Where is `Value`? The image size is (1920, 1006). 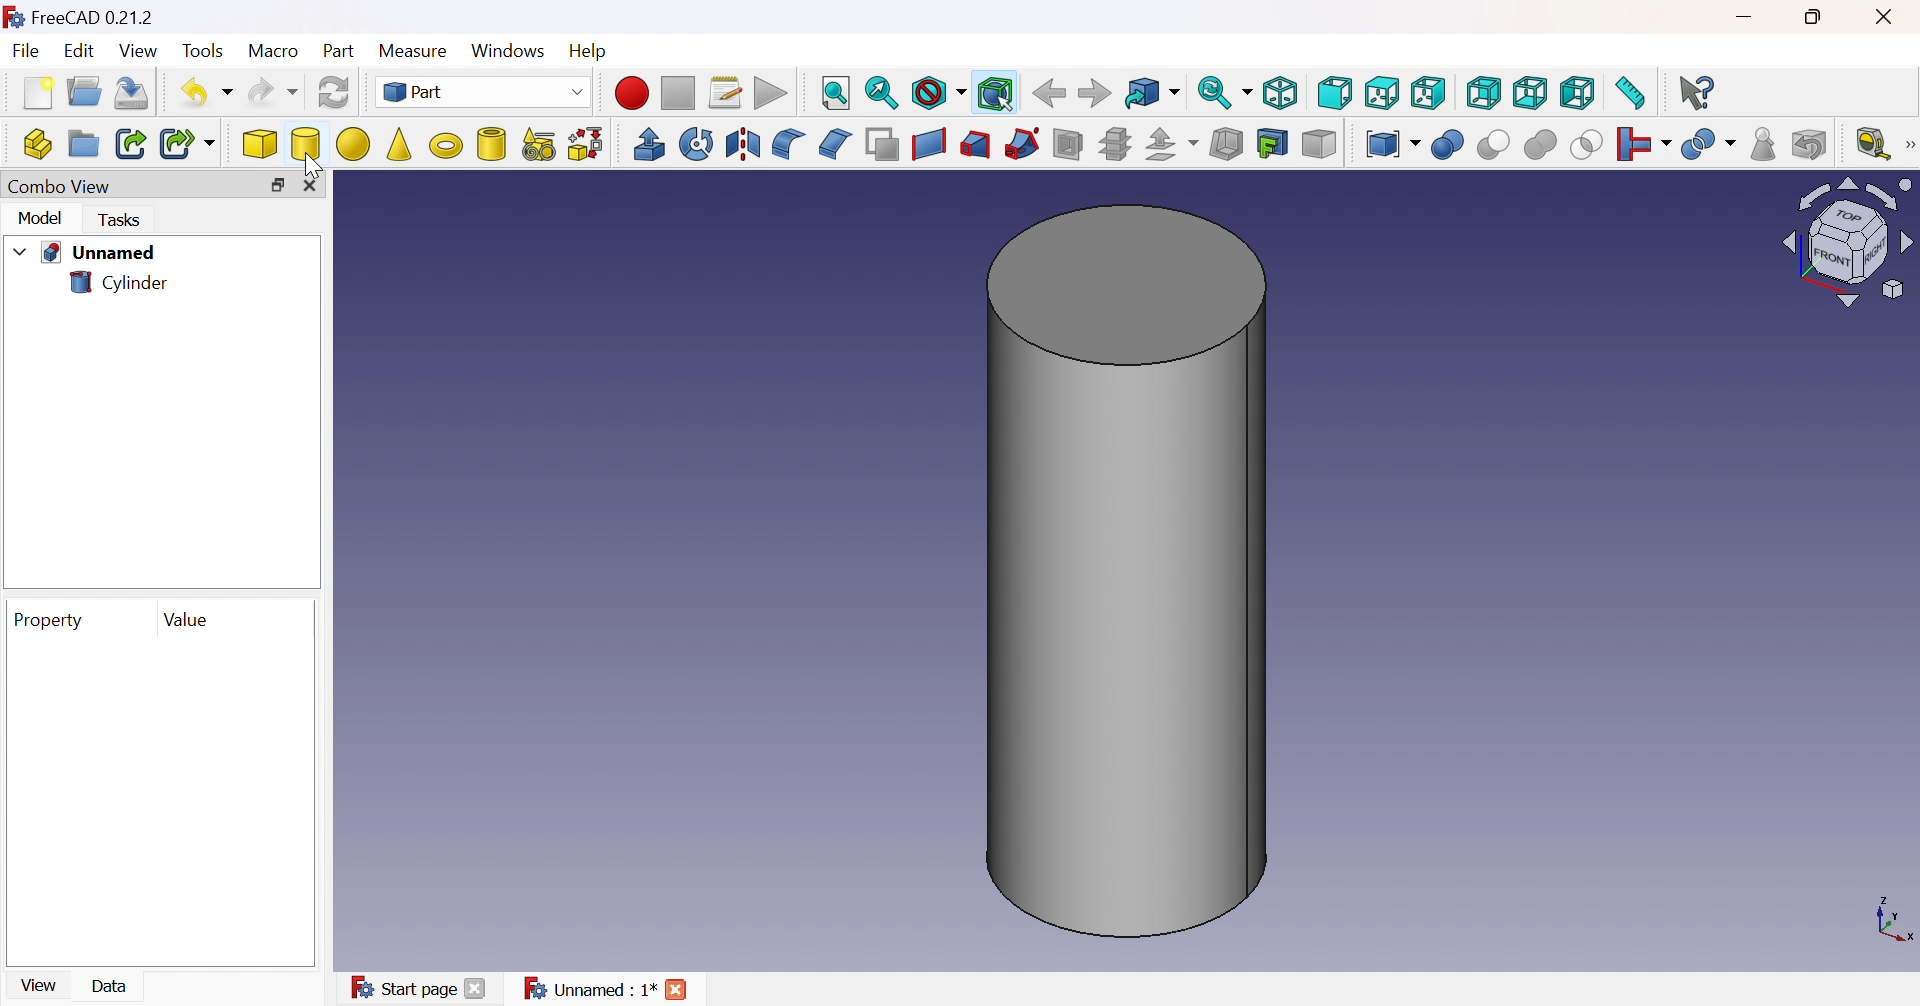
Value is located at coordinates (189, 621).